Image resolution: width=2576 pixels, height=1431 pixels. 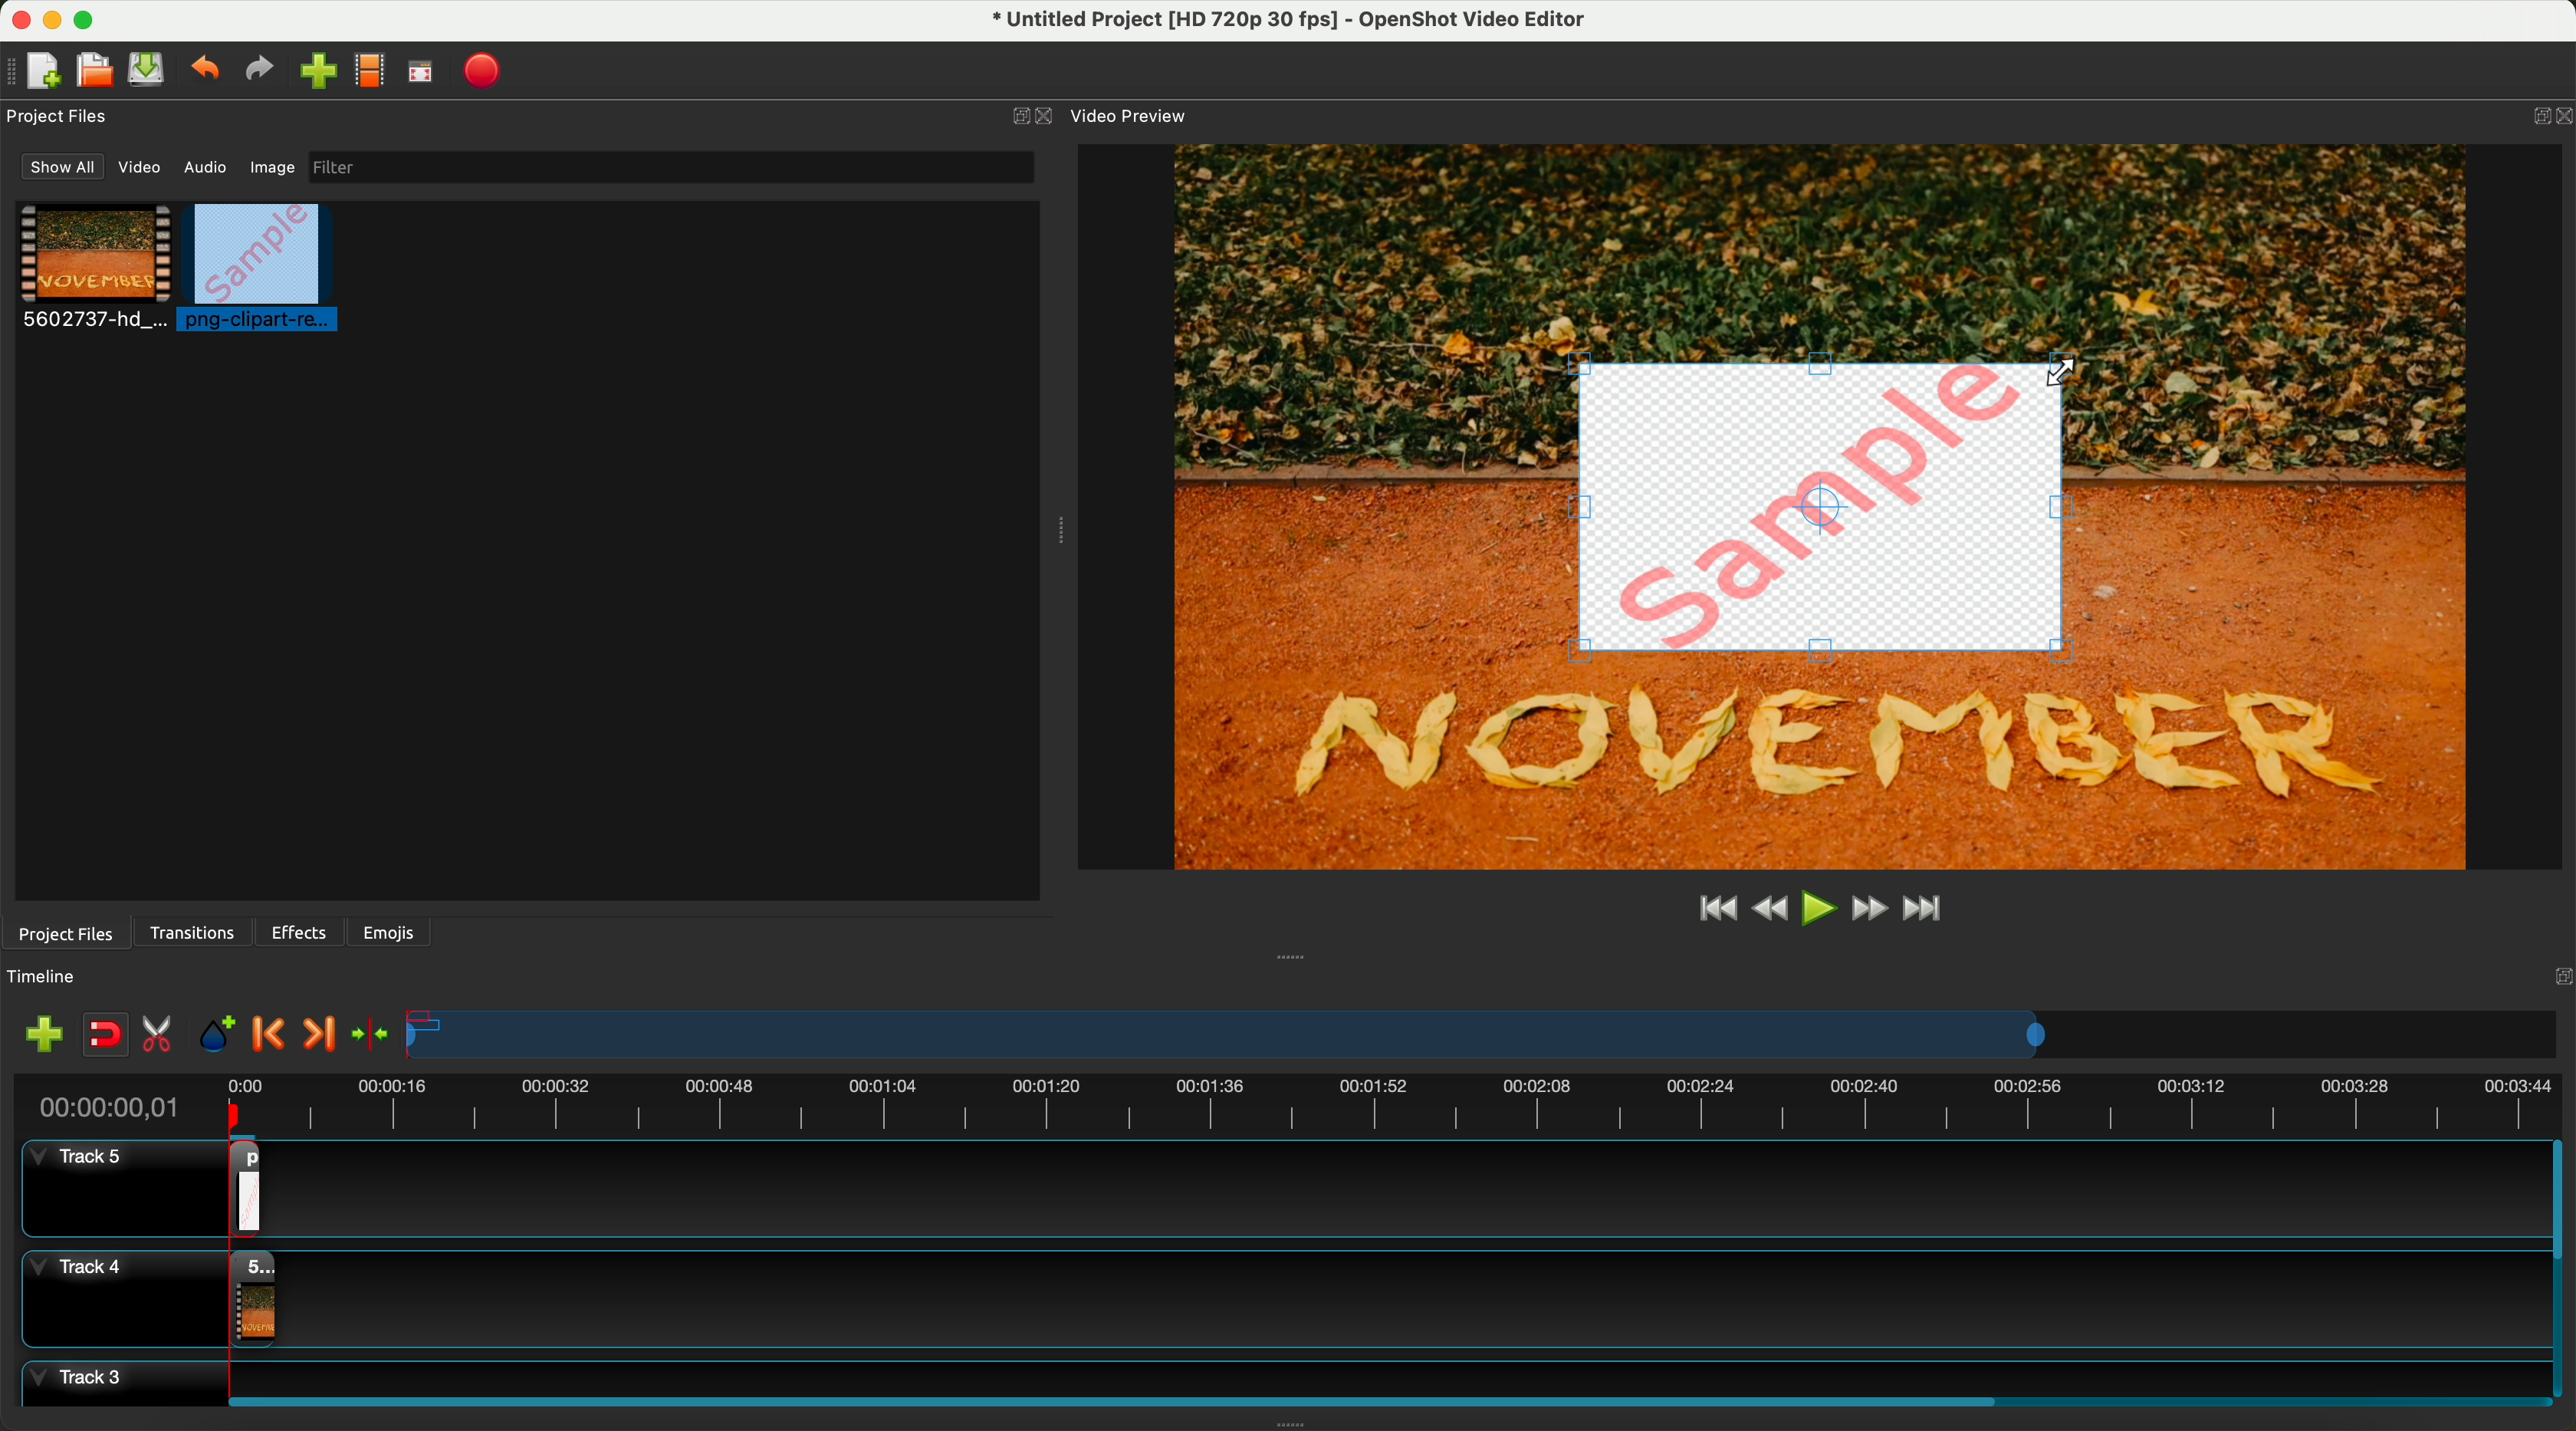 What do you see at coordinates (369, 1033) in the screenshot?
I see `center the timeline on the playhead` at bounding box center [369, 1033].